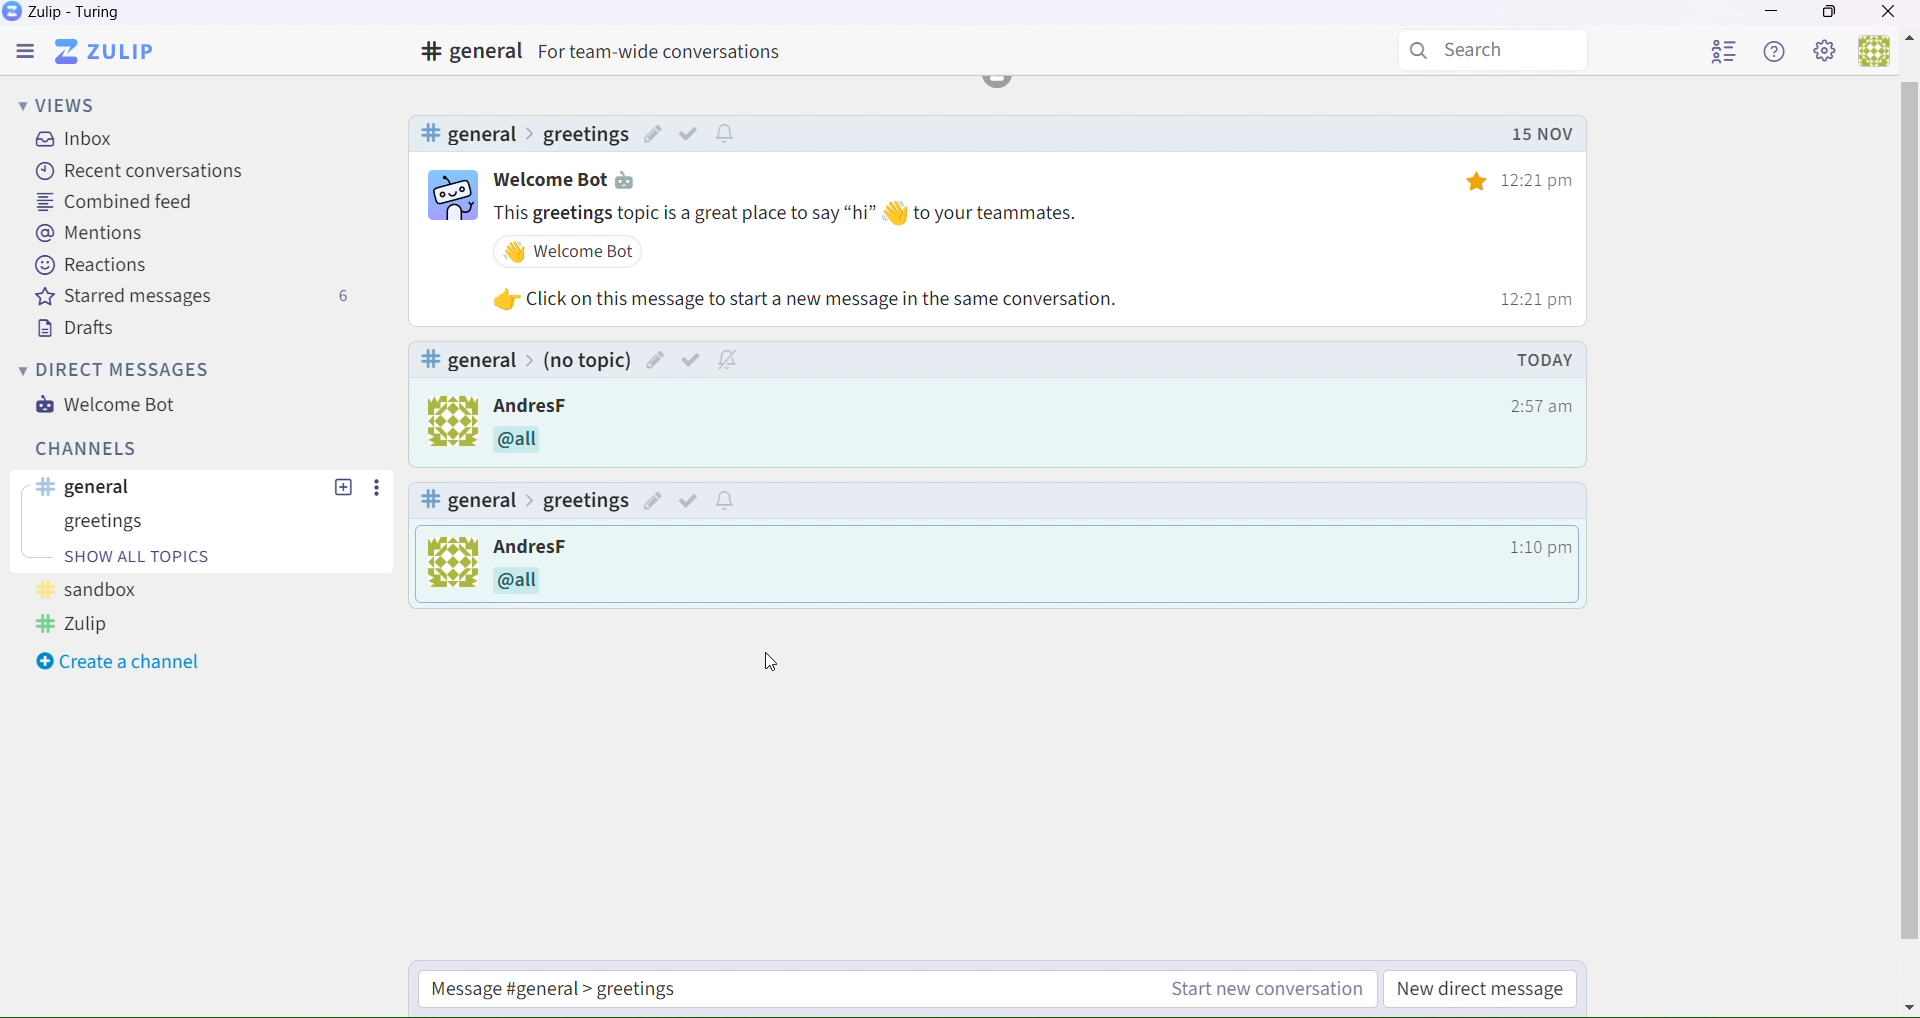  I want to click on Welcome bot, so click(117, 409).